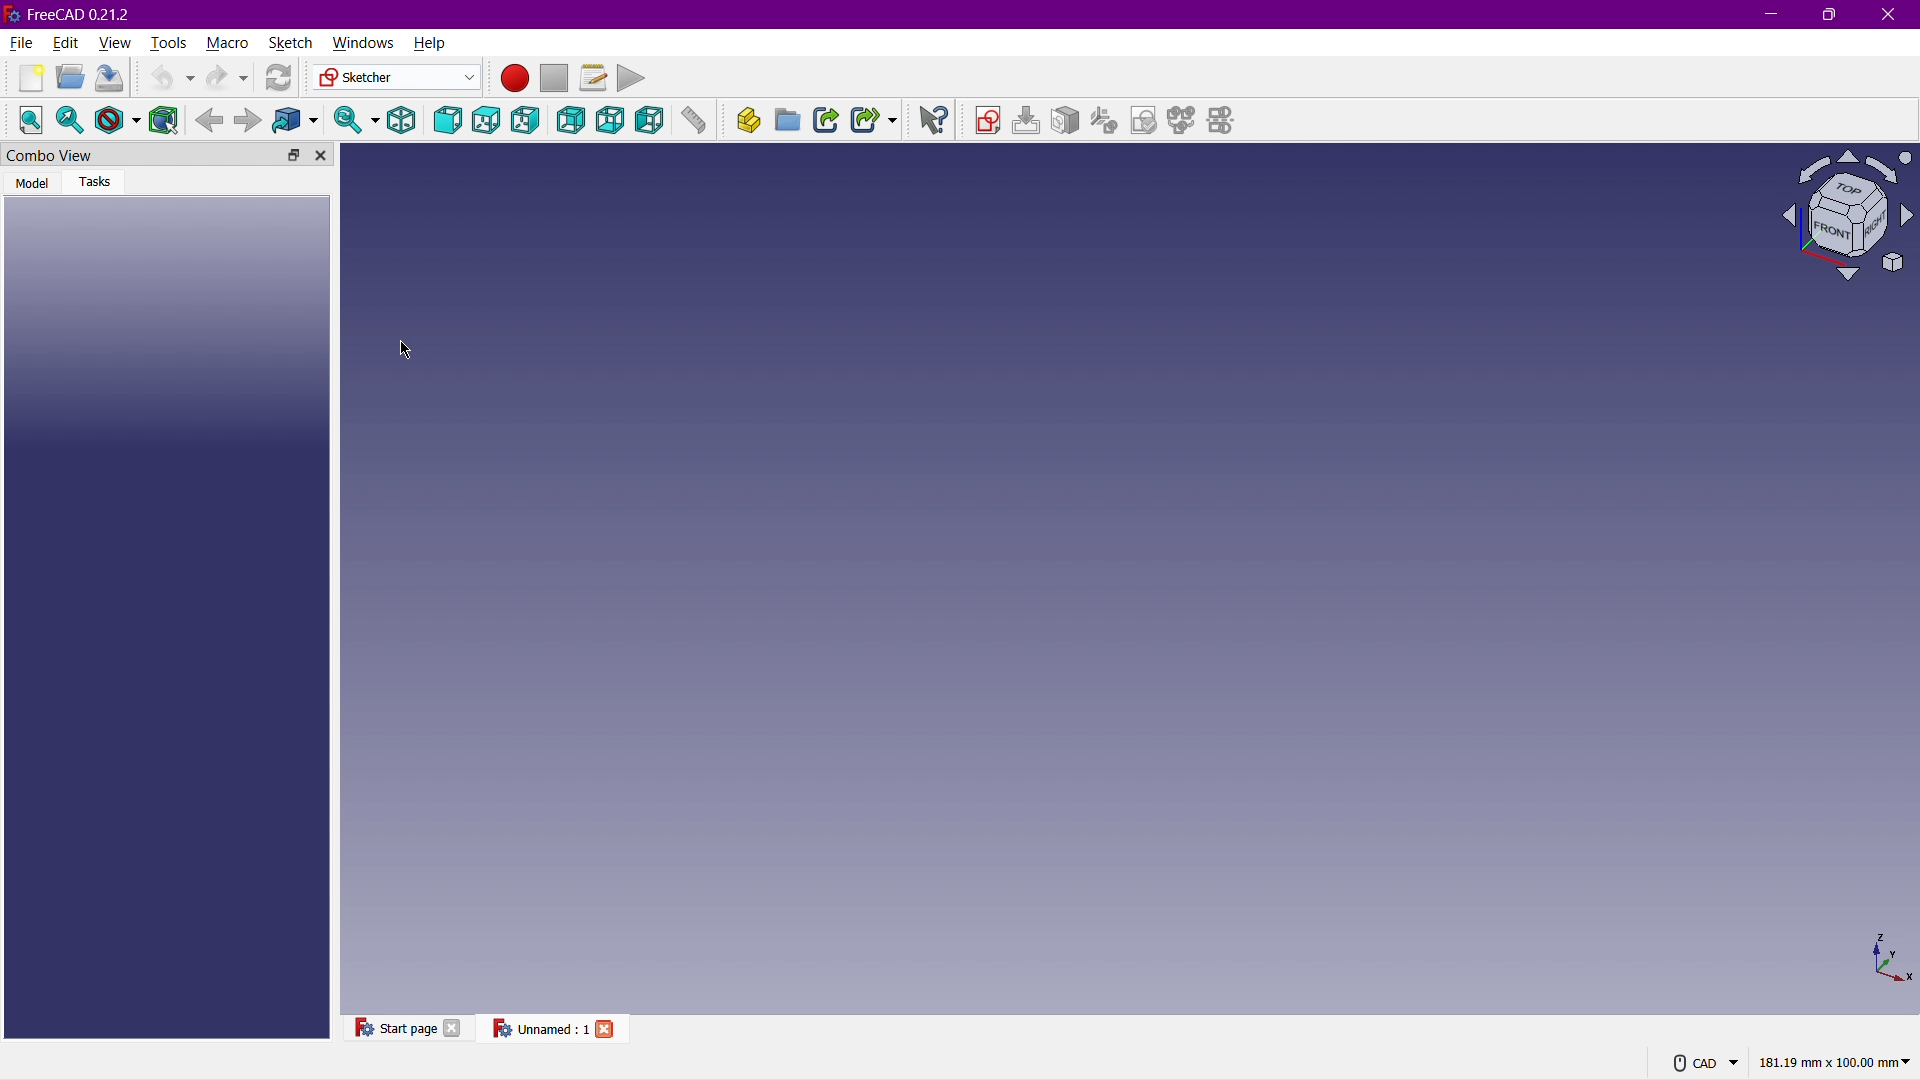  I want to click on Isometric, so click(402, 118).